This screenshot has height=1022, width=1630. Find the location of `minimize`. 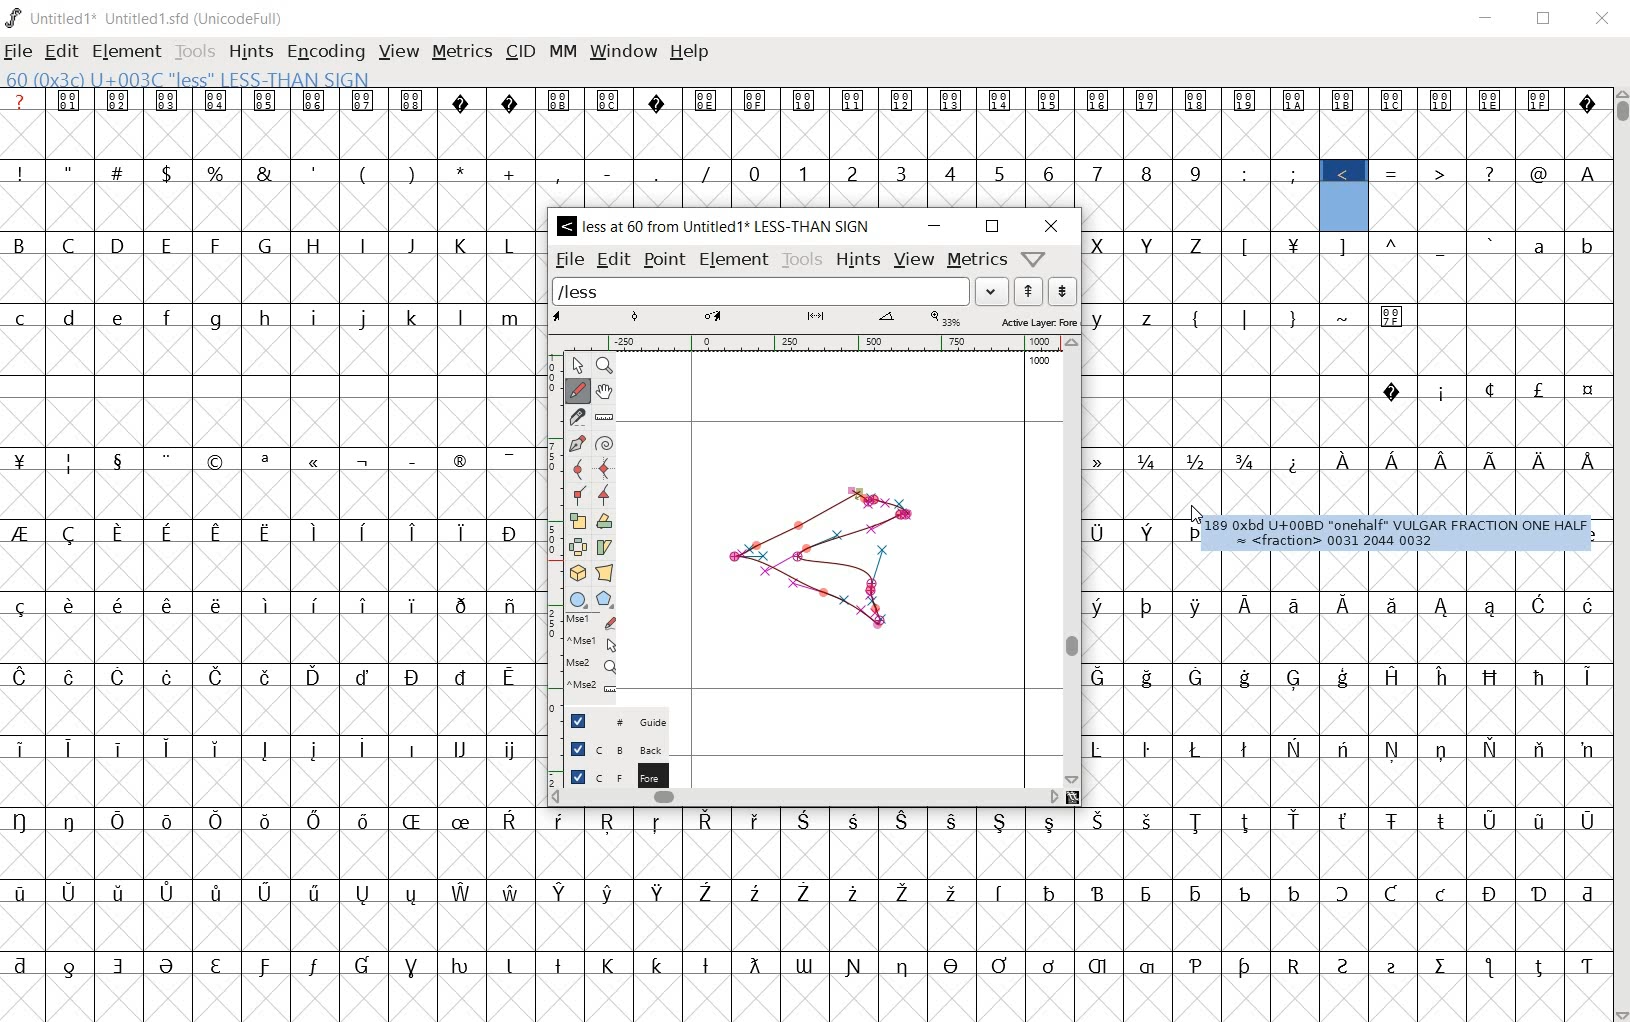

minimize is located at coordinates (934, 223).